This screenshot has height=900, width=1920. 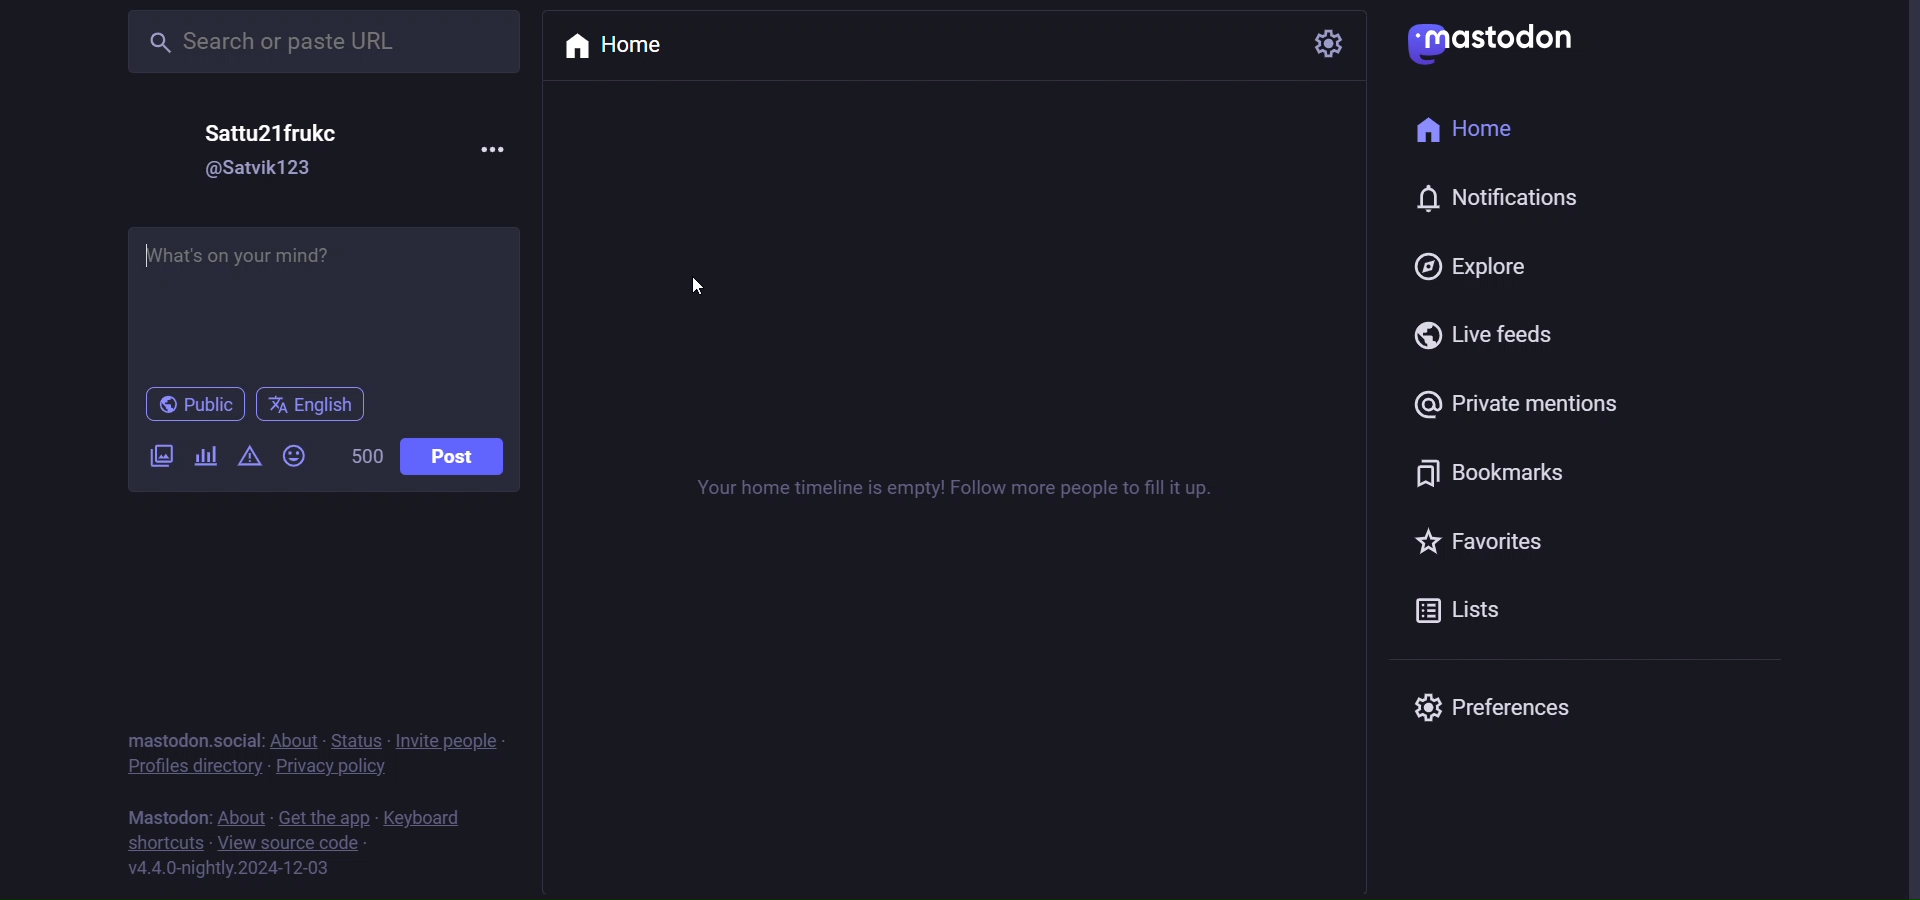 What do you see at coordinates (1524, 404) in the screenshot?
I see `private mention` at bounding box center [1524, 404].